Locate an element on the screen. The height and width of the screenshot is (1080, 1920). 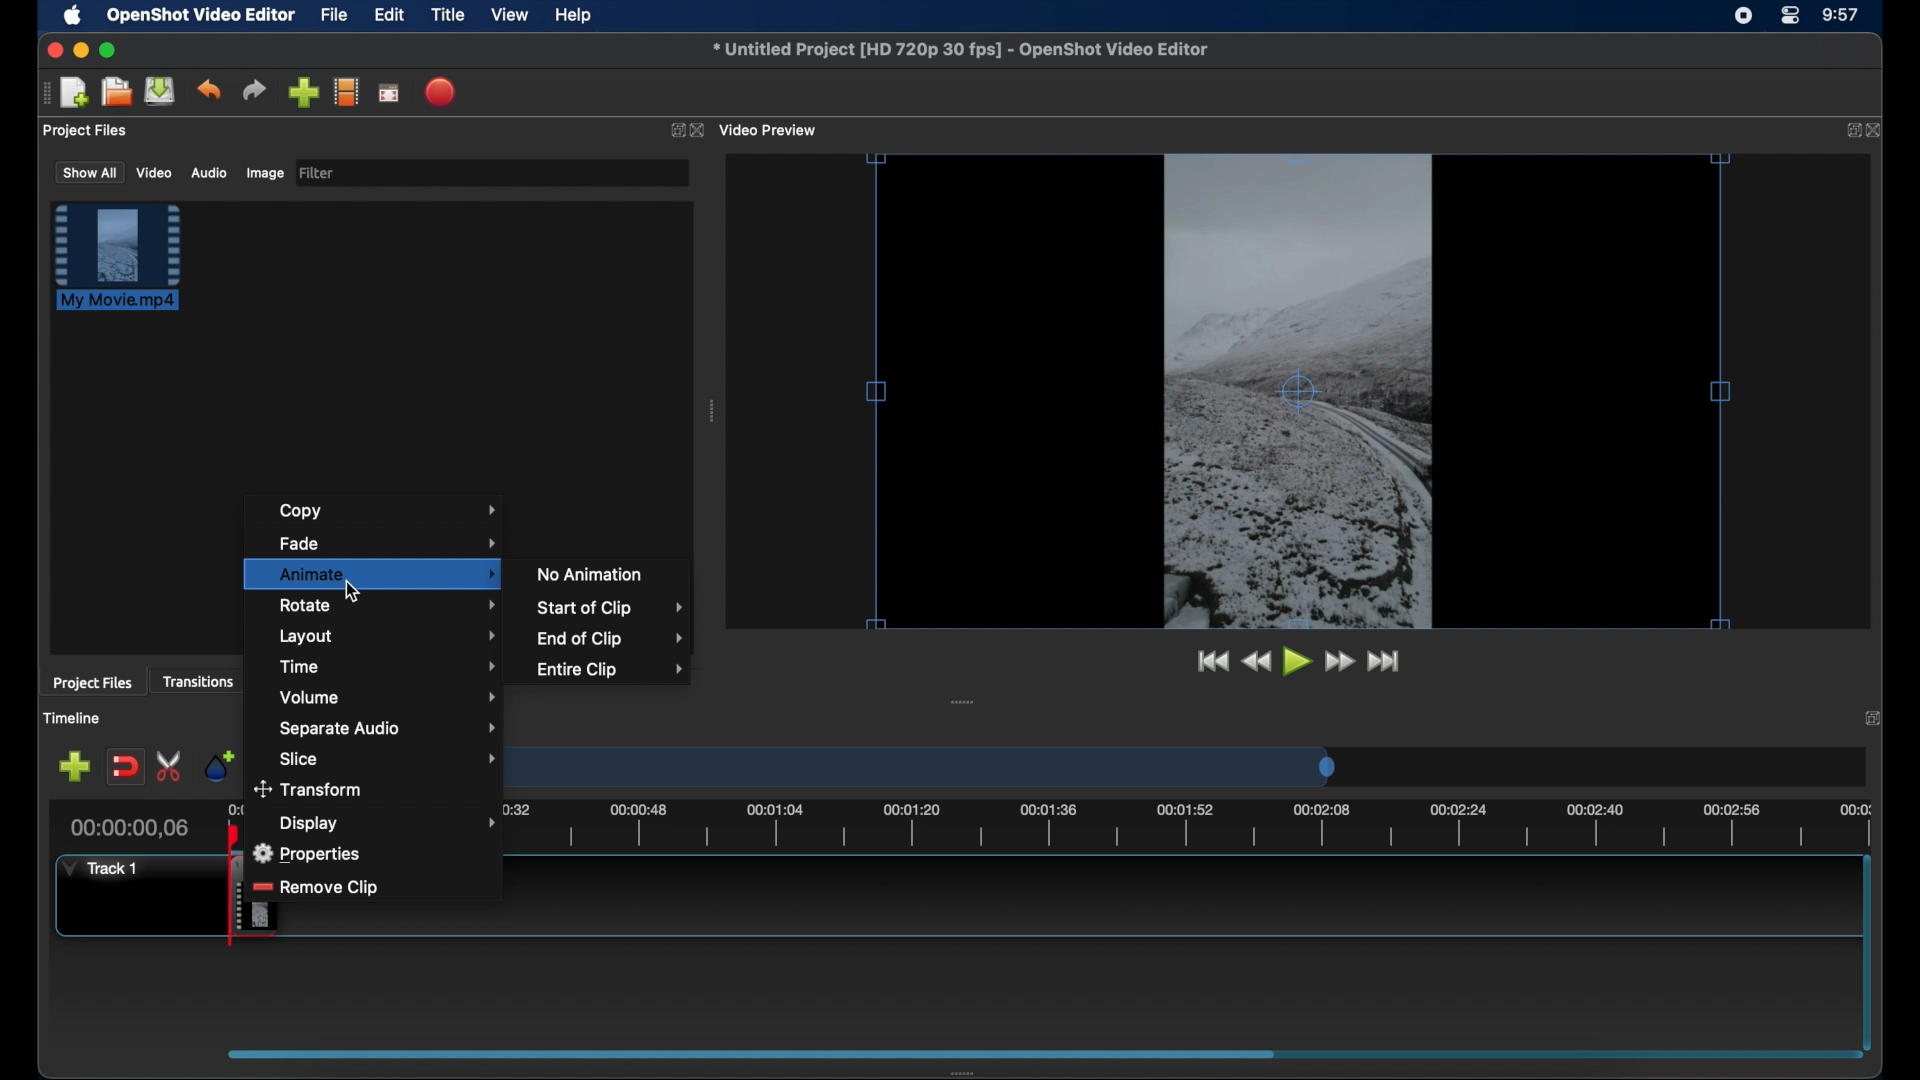
playhead is located at coordinates (234, 836).